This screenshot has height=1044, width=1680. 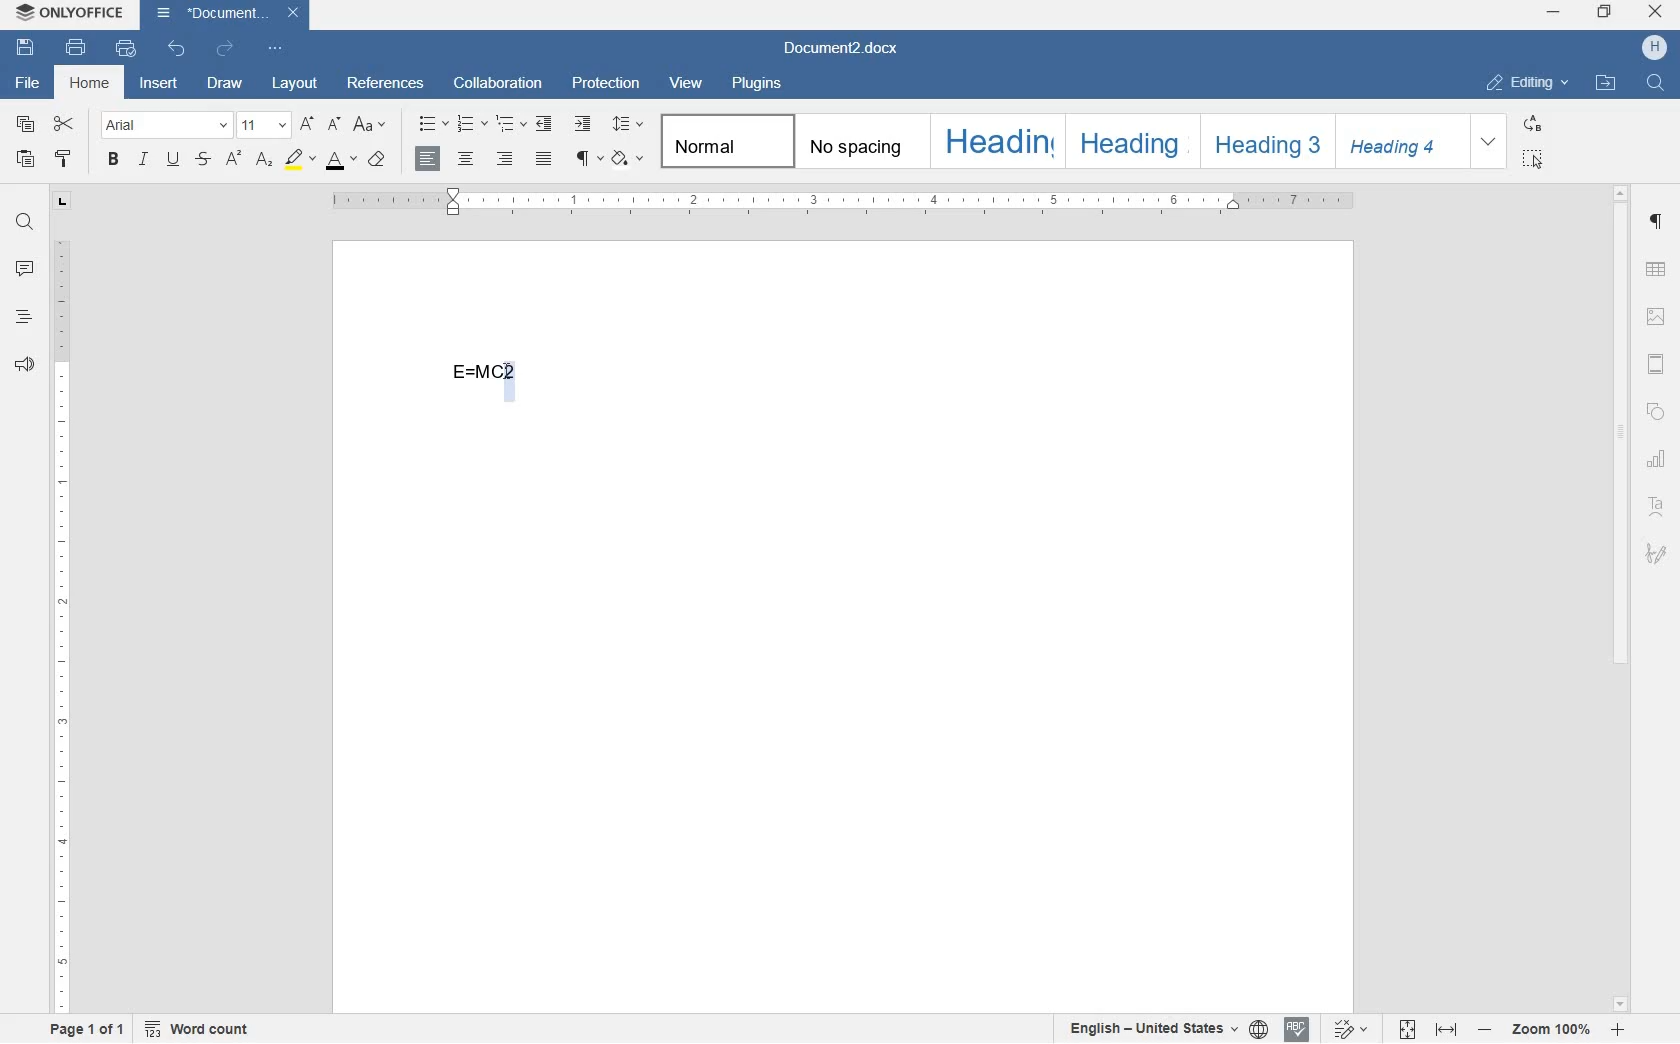 I want to click on increment font size, so click(x=306, y=125).